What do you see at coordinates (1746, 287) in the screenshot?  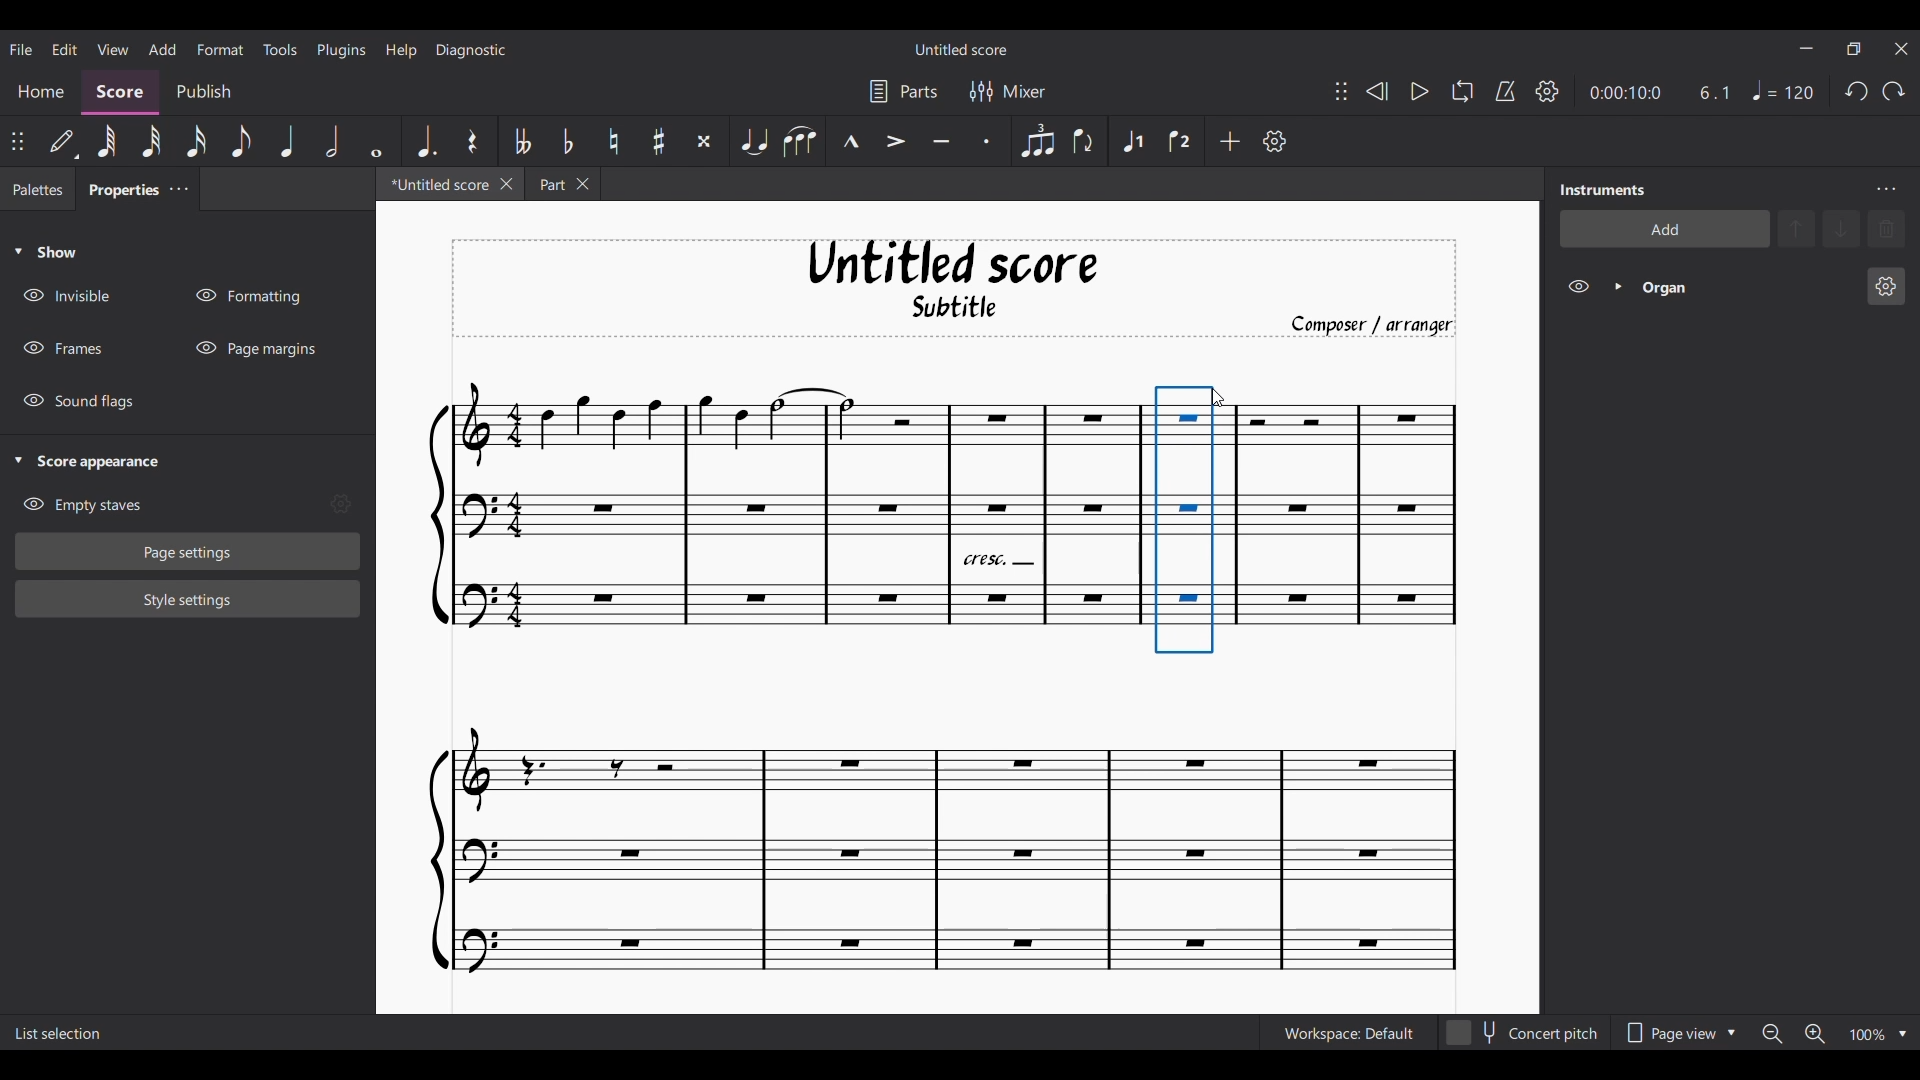 I see `Current instrument` at bounding box center [1746, 287].